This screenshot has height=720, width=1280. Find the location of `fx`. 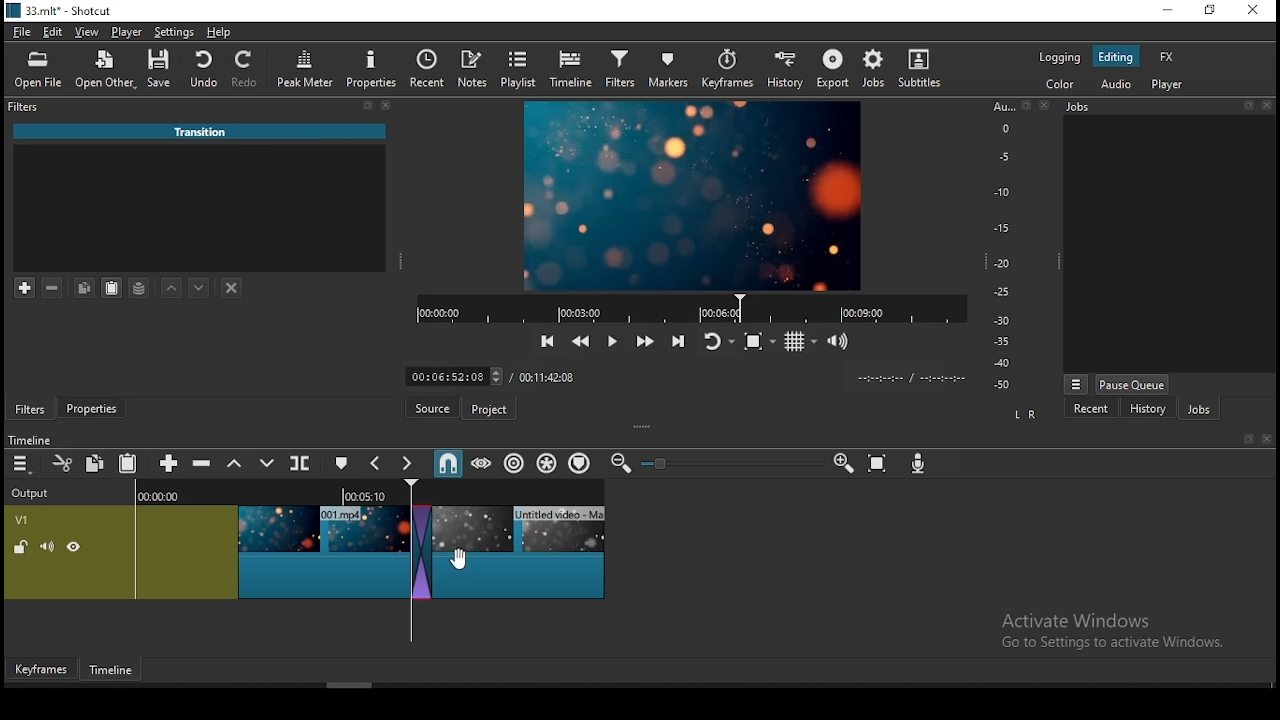

fx is located at coordinates (1166, 56).